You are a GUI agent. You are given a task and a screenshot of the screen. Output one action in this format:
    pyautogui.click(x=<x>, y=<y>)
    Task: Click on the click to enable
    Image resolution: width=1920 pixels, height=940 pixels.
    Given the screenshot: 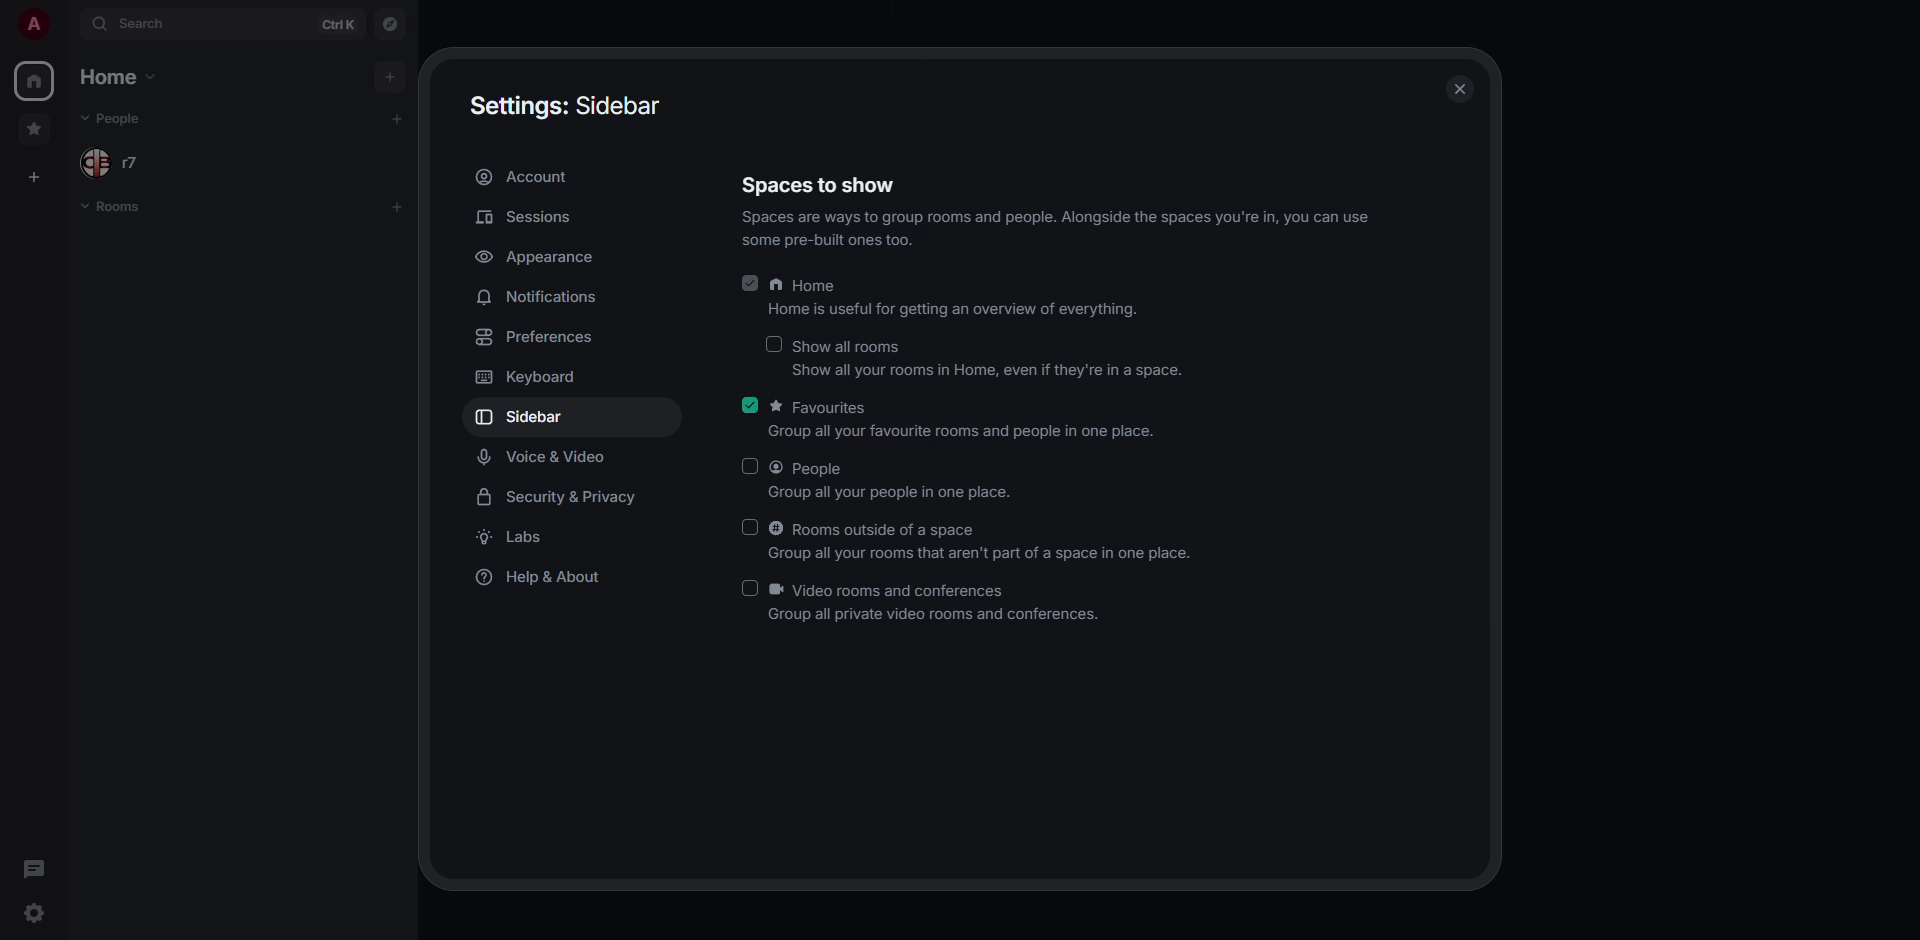 What is the action you would take?
    pyautogui.click(x=753, y=465)
    